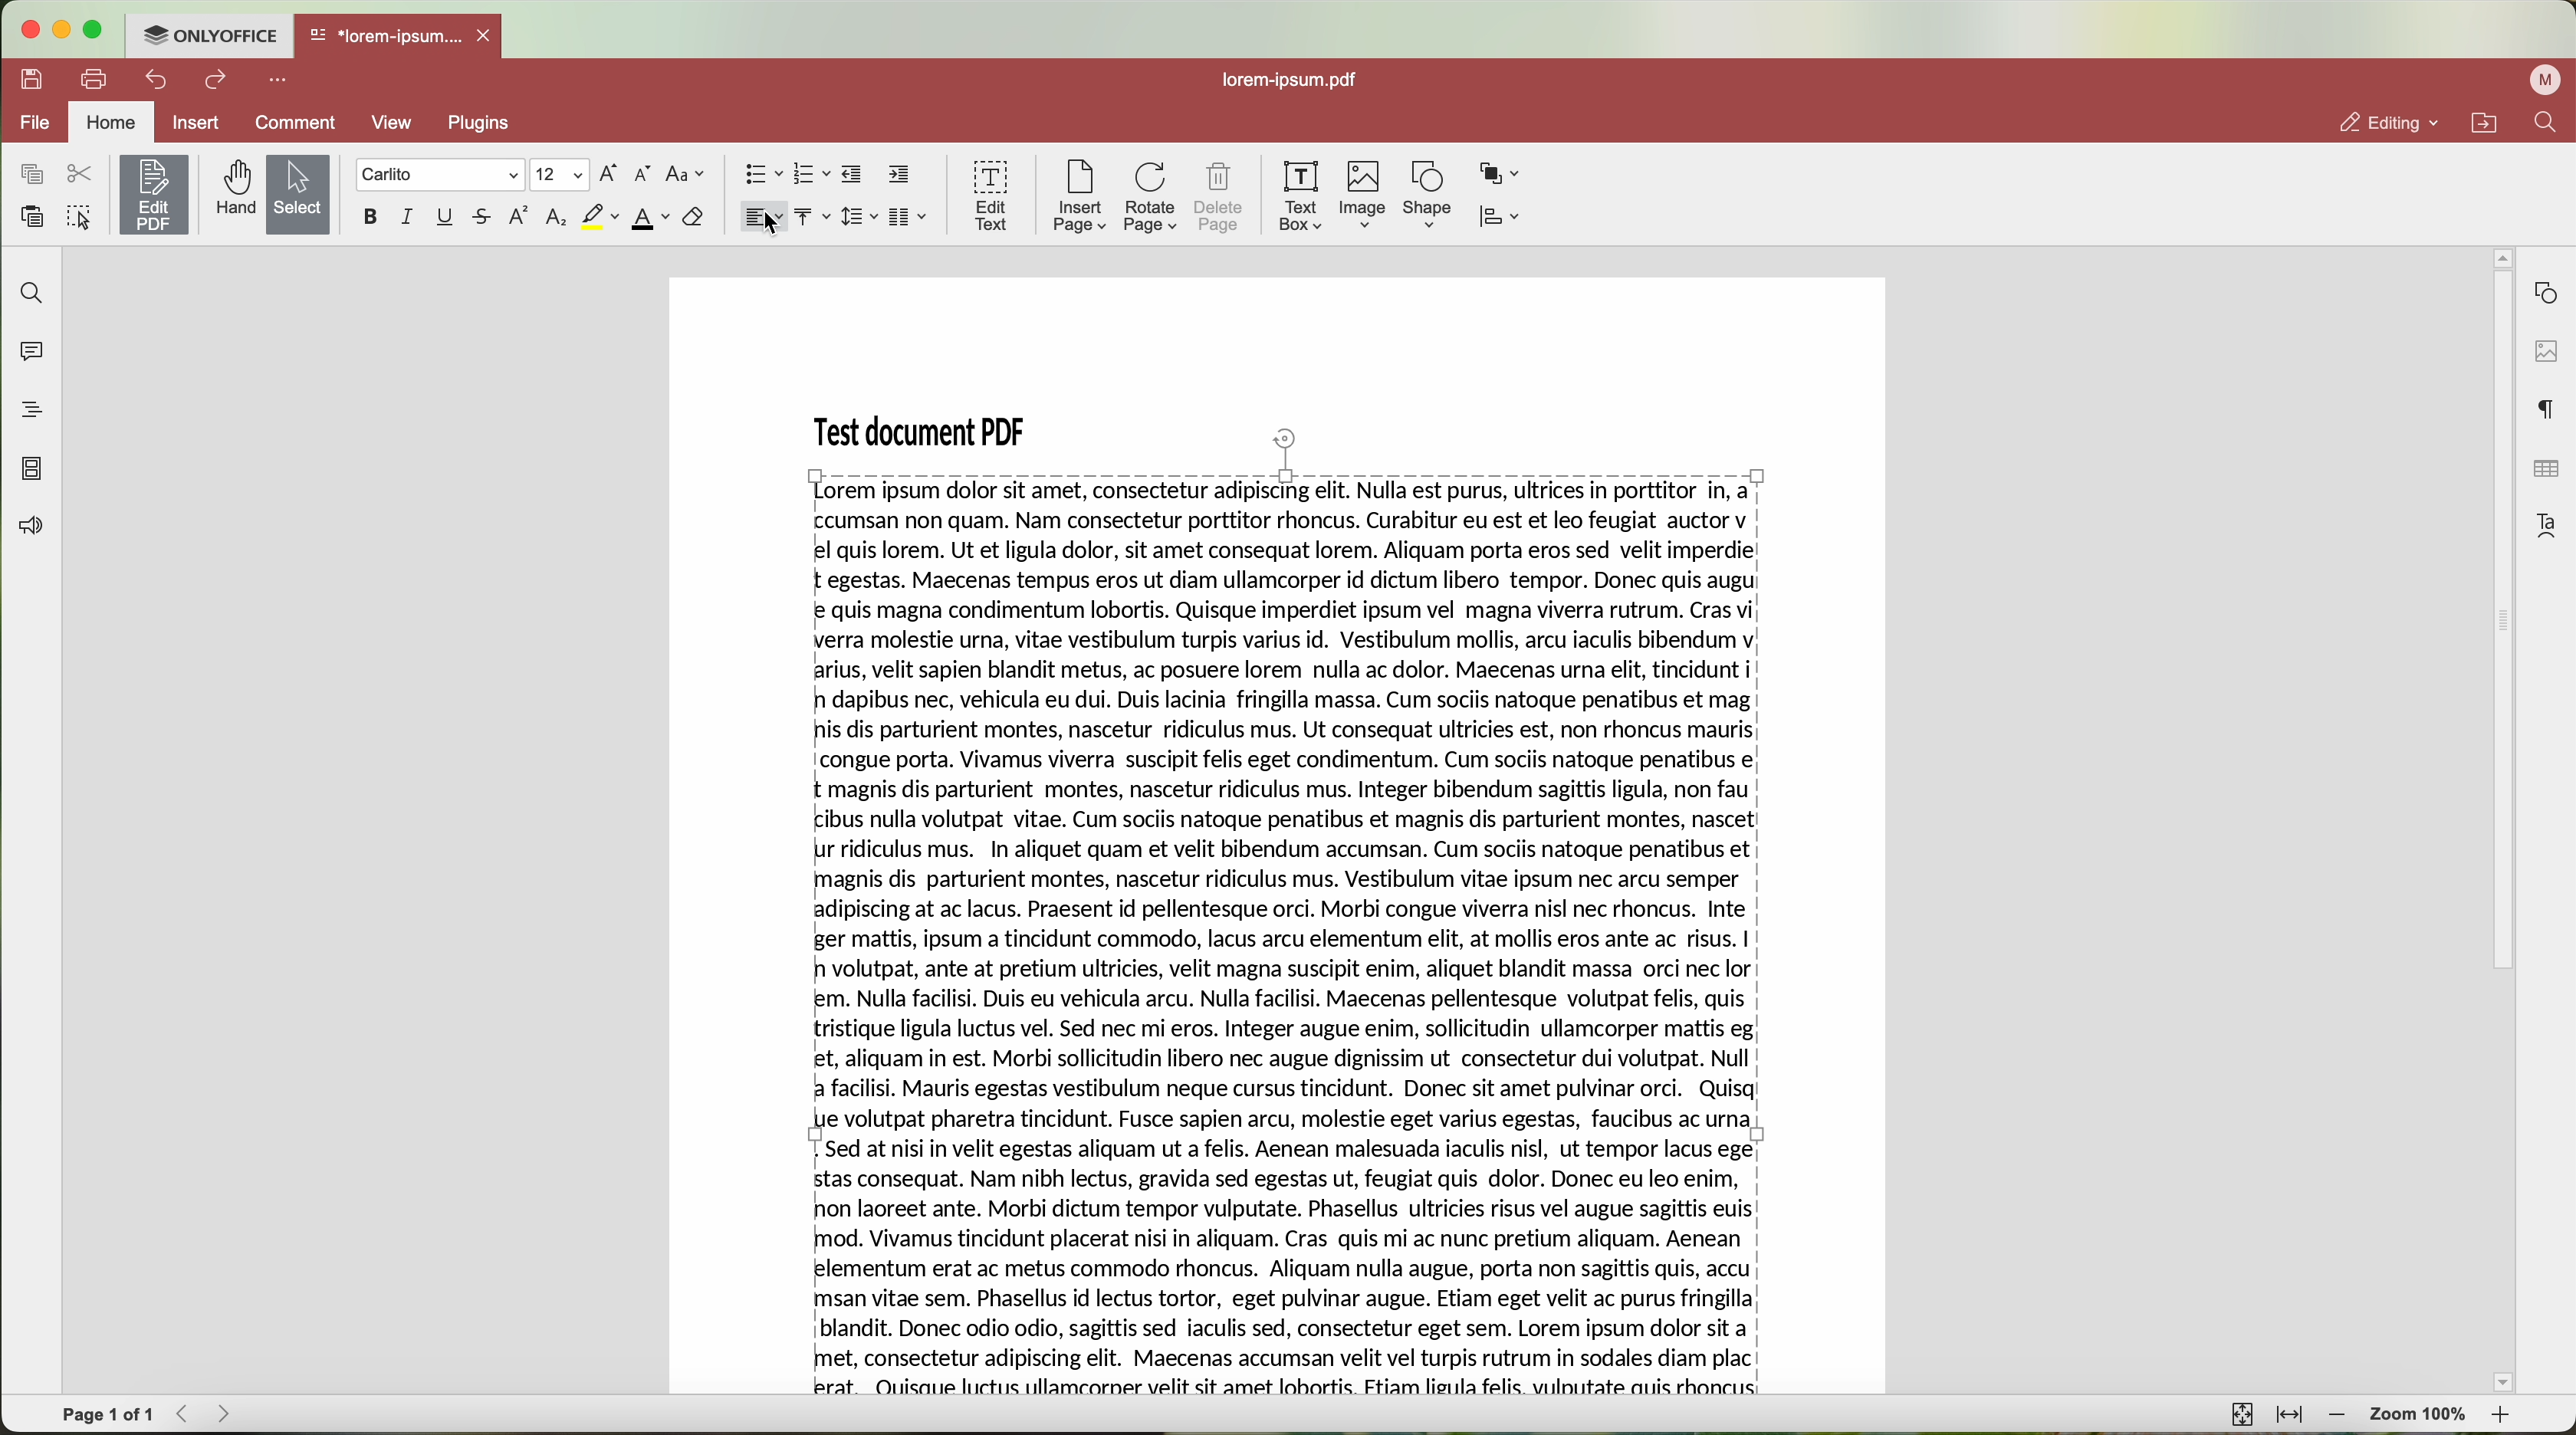  I want to click on edit PDF, so click(153, 195).